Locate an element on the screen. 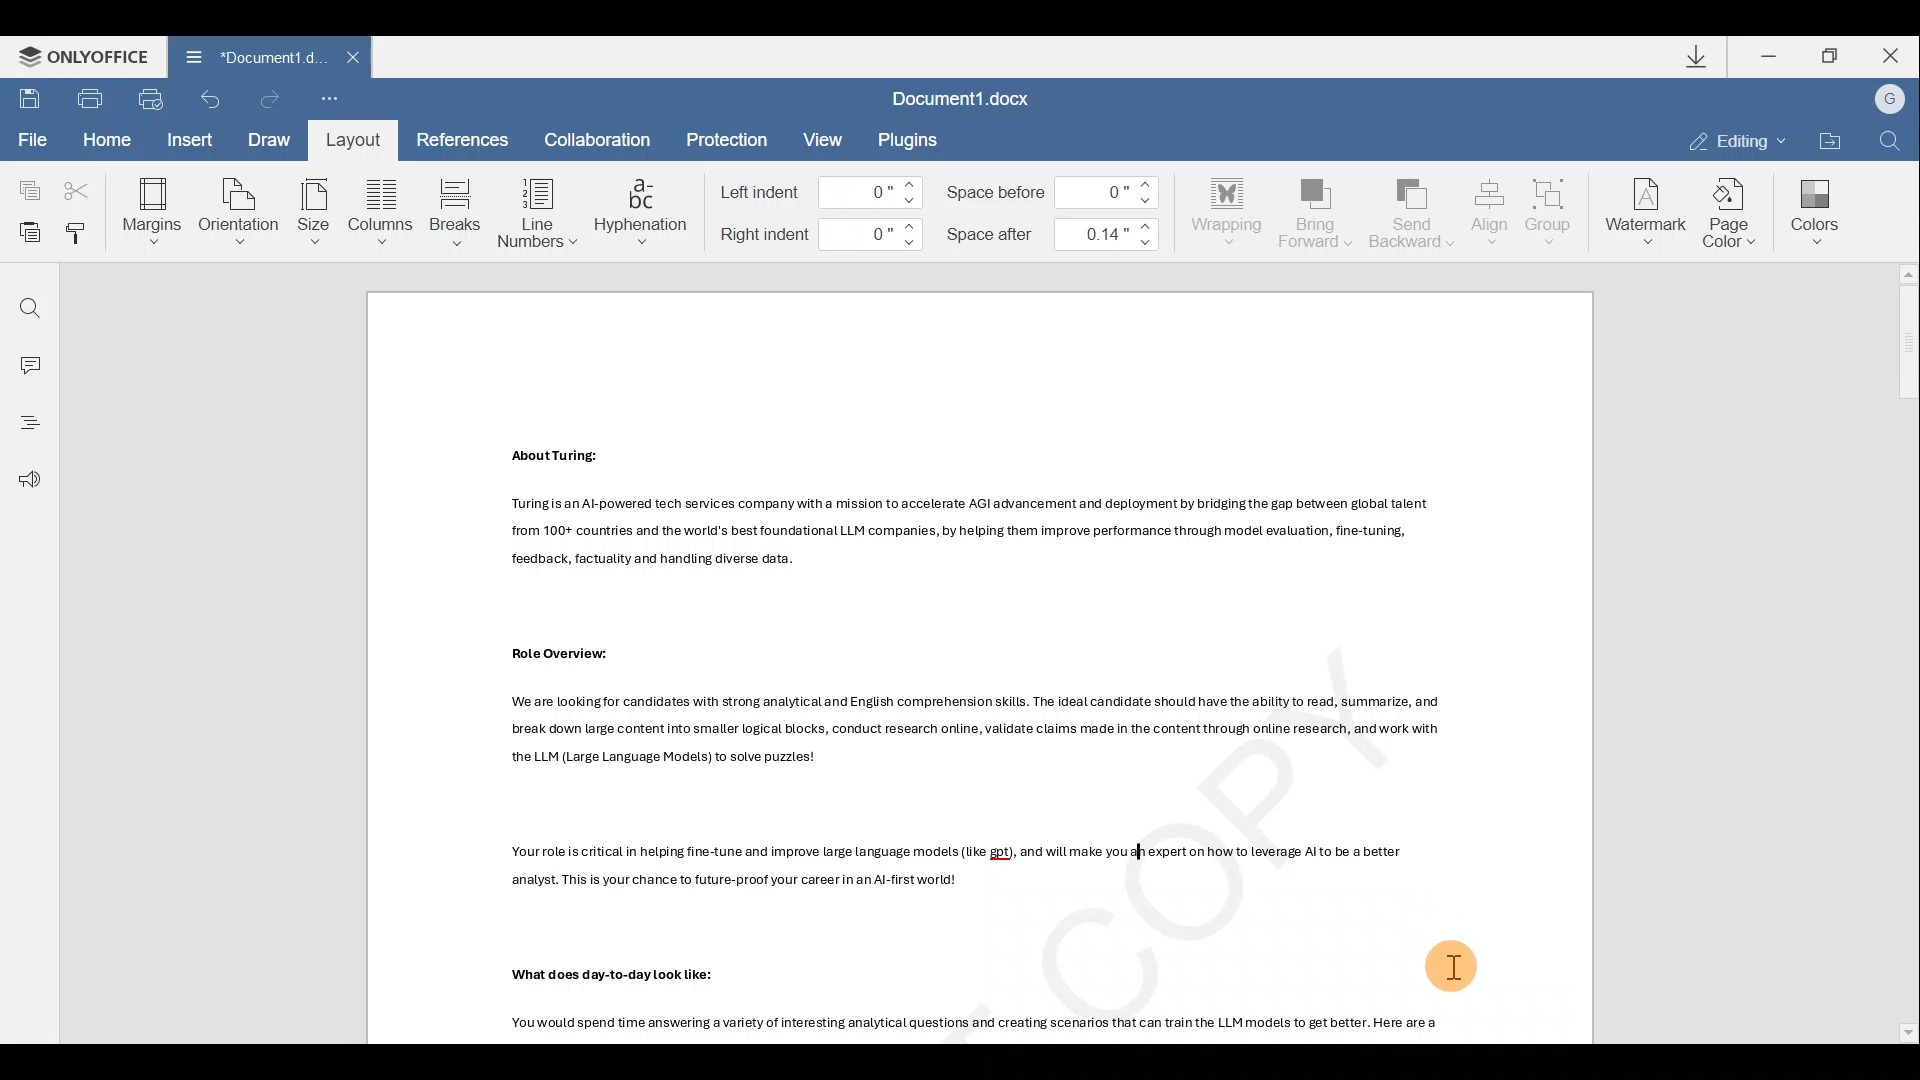 The image size is (1920, 1080). Margins is located at coordinates (156, 207).